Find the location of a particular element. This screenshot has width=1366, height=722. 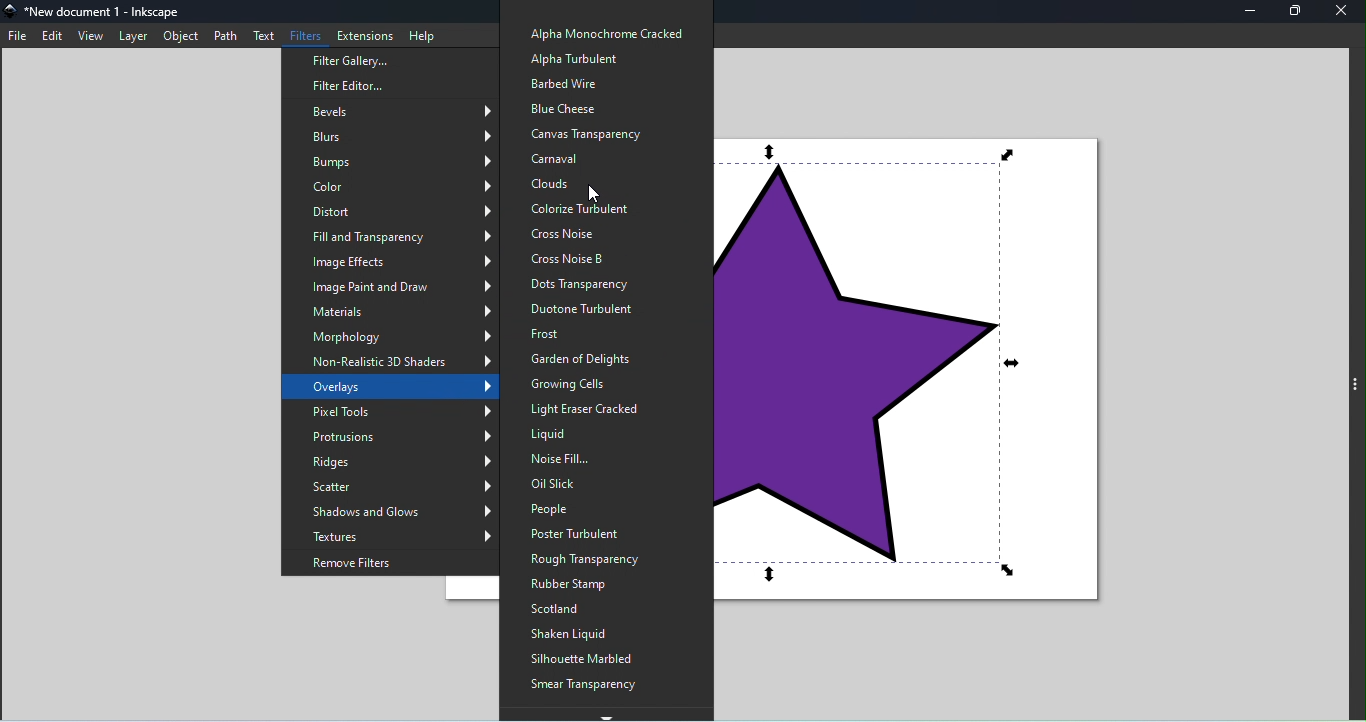

help is located at coordinates (422, 33).